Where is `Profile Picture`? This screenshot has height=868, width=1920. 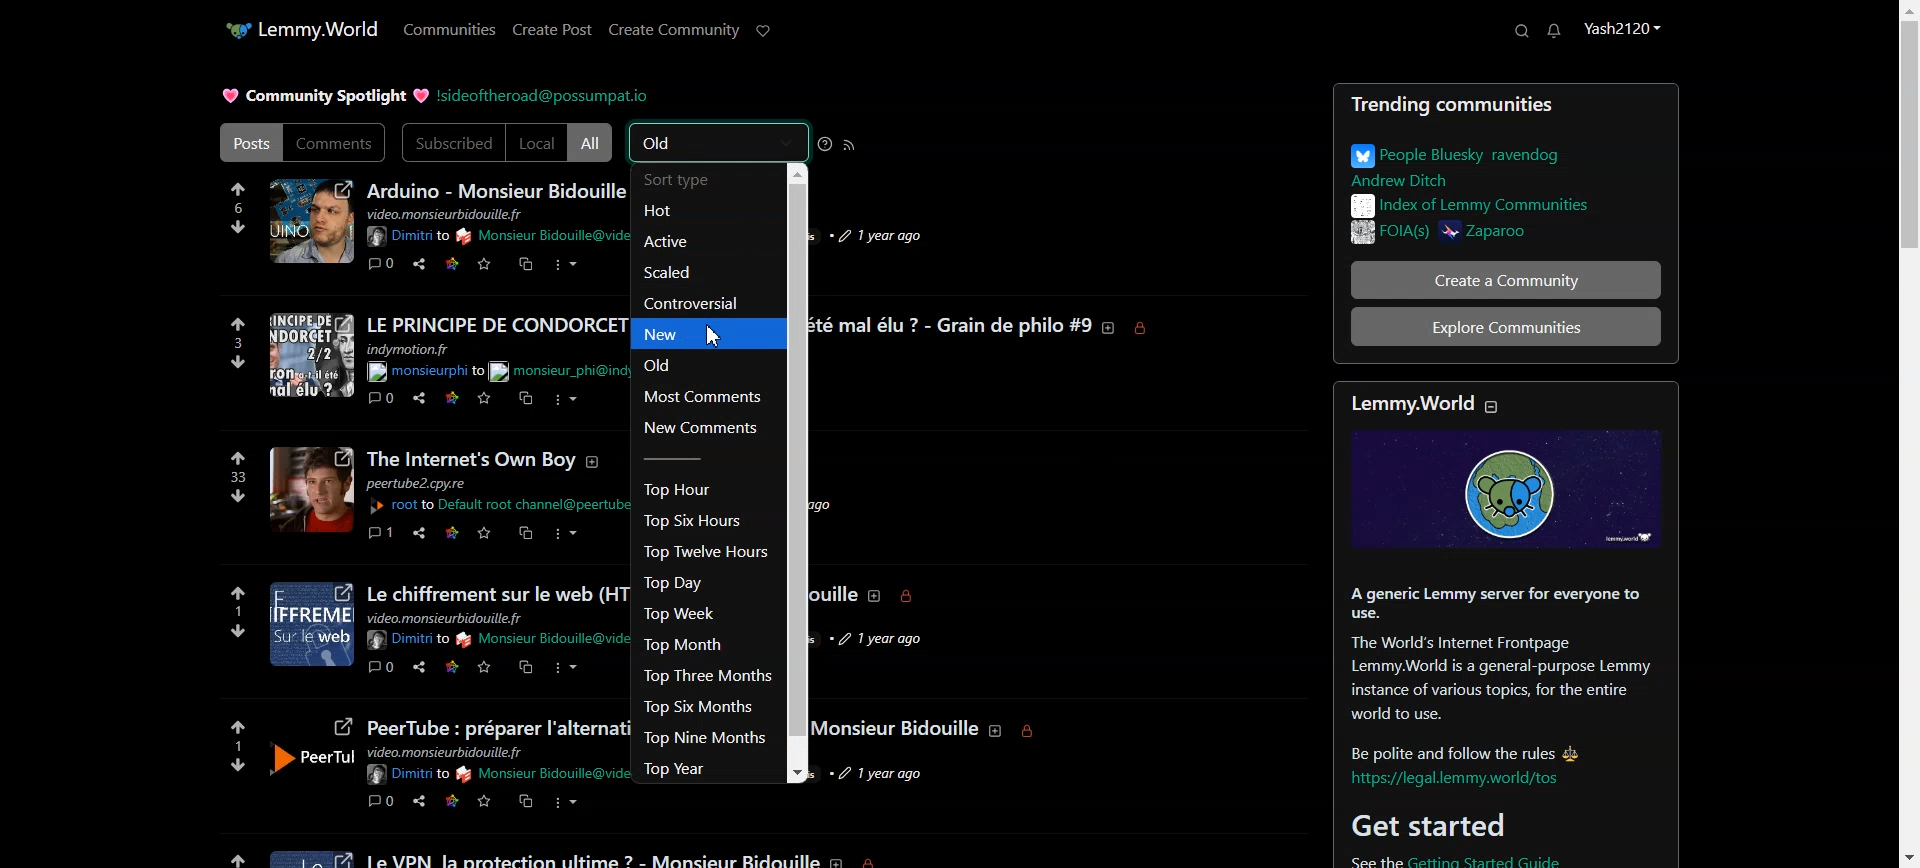
Profile Picture is located at coordinates (311, 221).